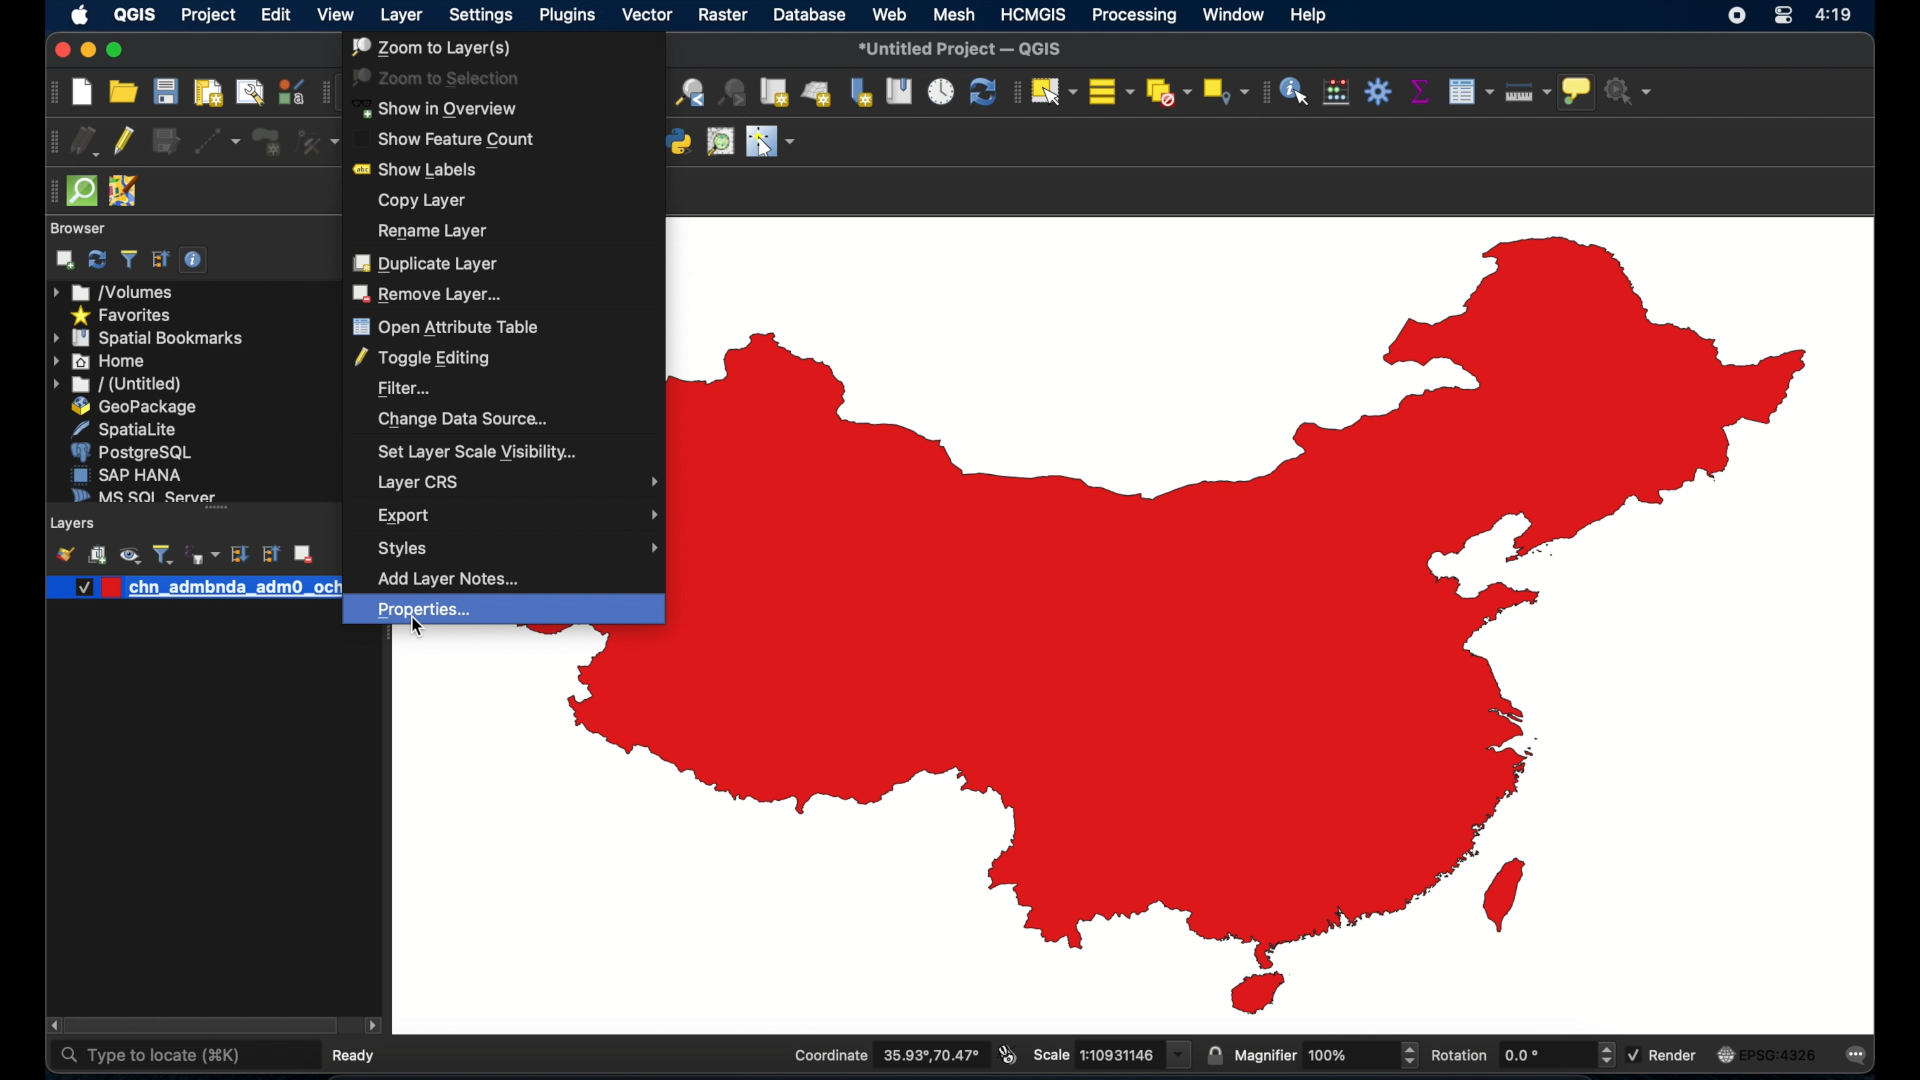 The image size is (1920, 1080). What do you see at coordinates (78, 15) in the screenshot?
I see `apple icon` at bounding box center [78, 15].